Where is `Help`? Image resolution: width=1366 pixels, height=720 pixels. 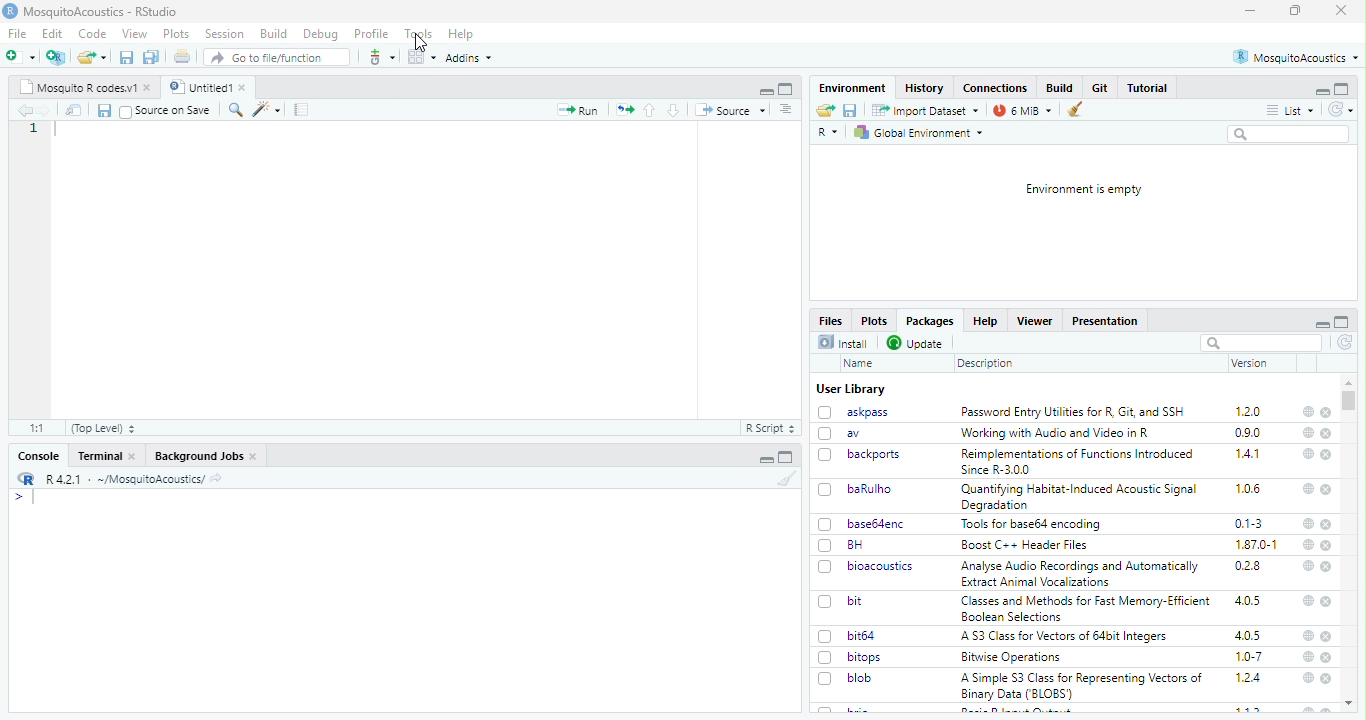
Help is located at coordinates (462, 35).